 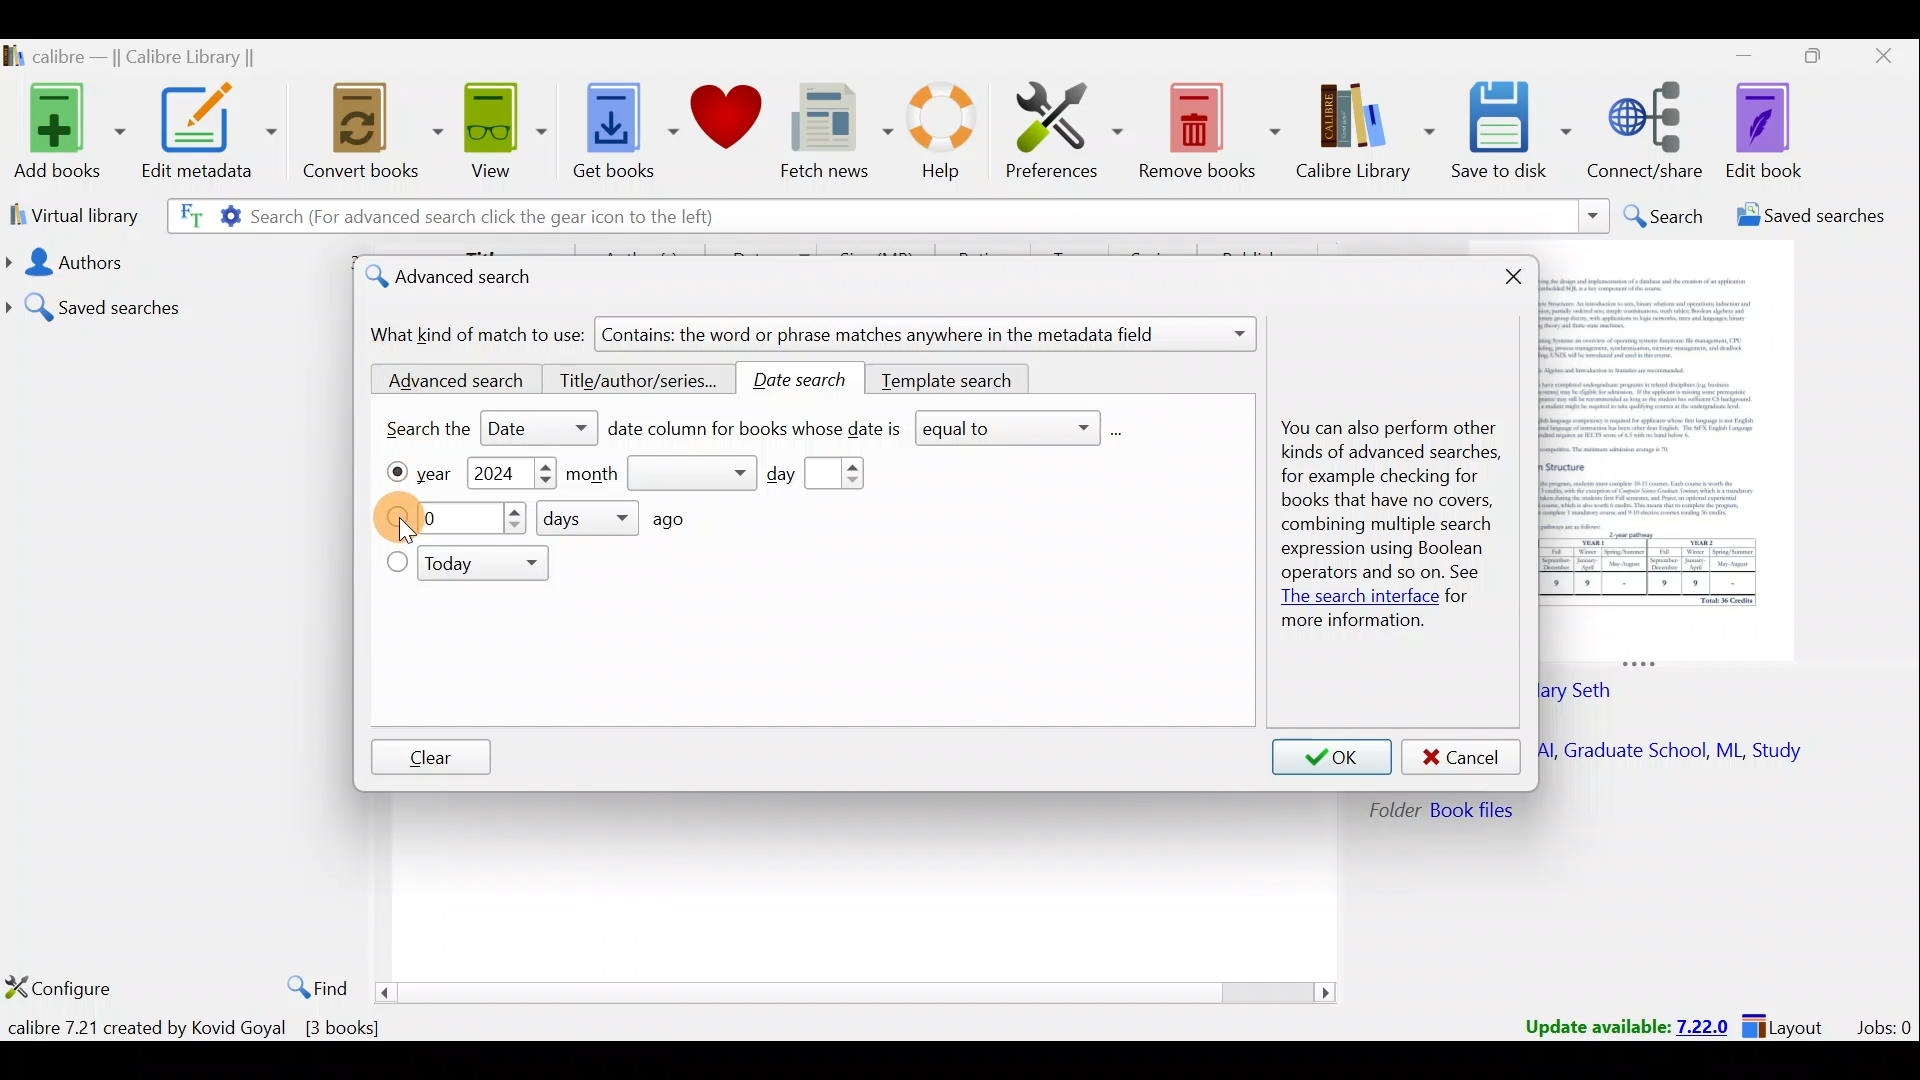 What do you see at coordinates (809, 380) in the screenshot?
I see `Date search` at bounding box center [809, 380].